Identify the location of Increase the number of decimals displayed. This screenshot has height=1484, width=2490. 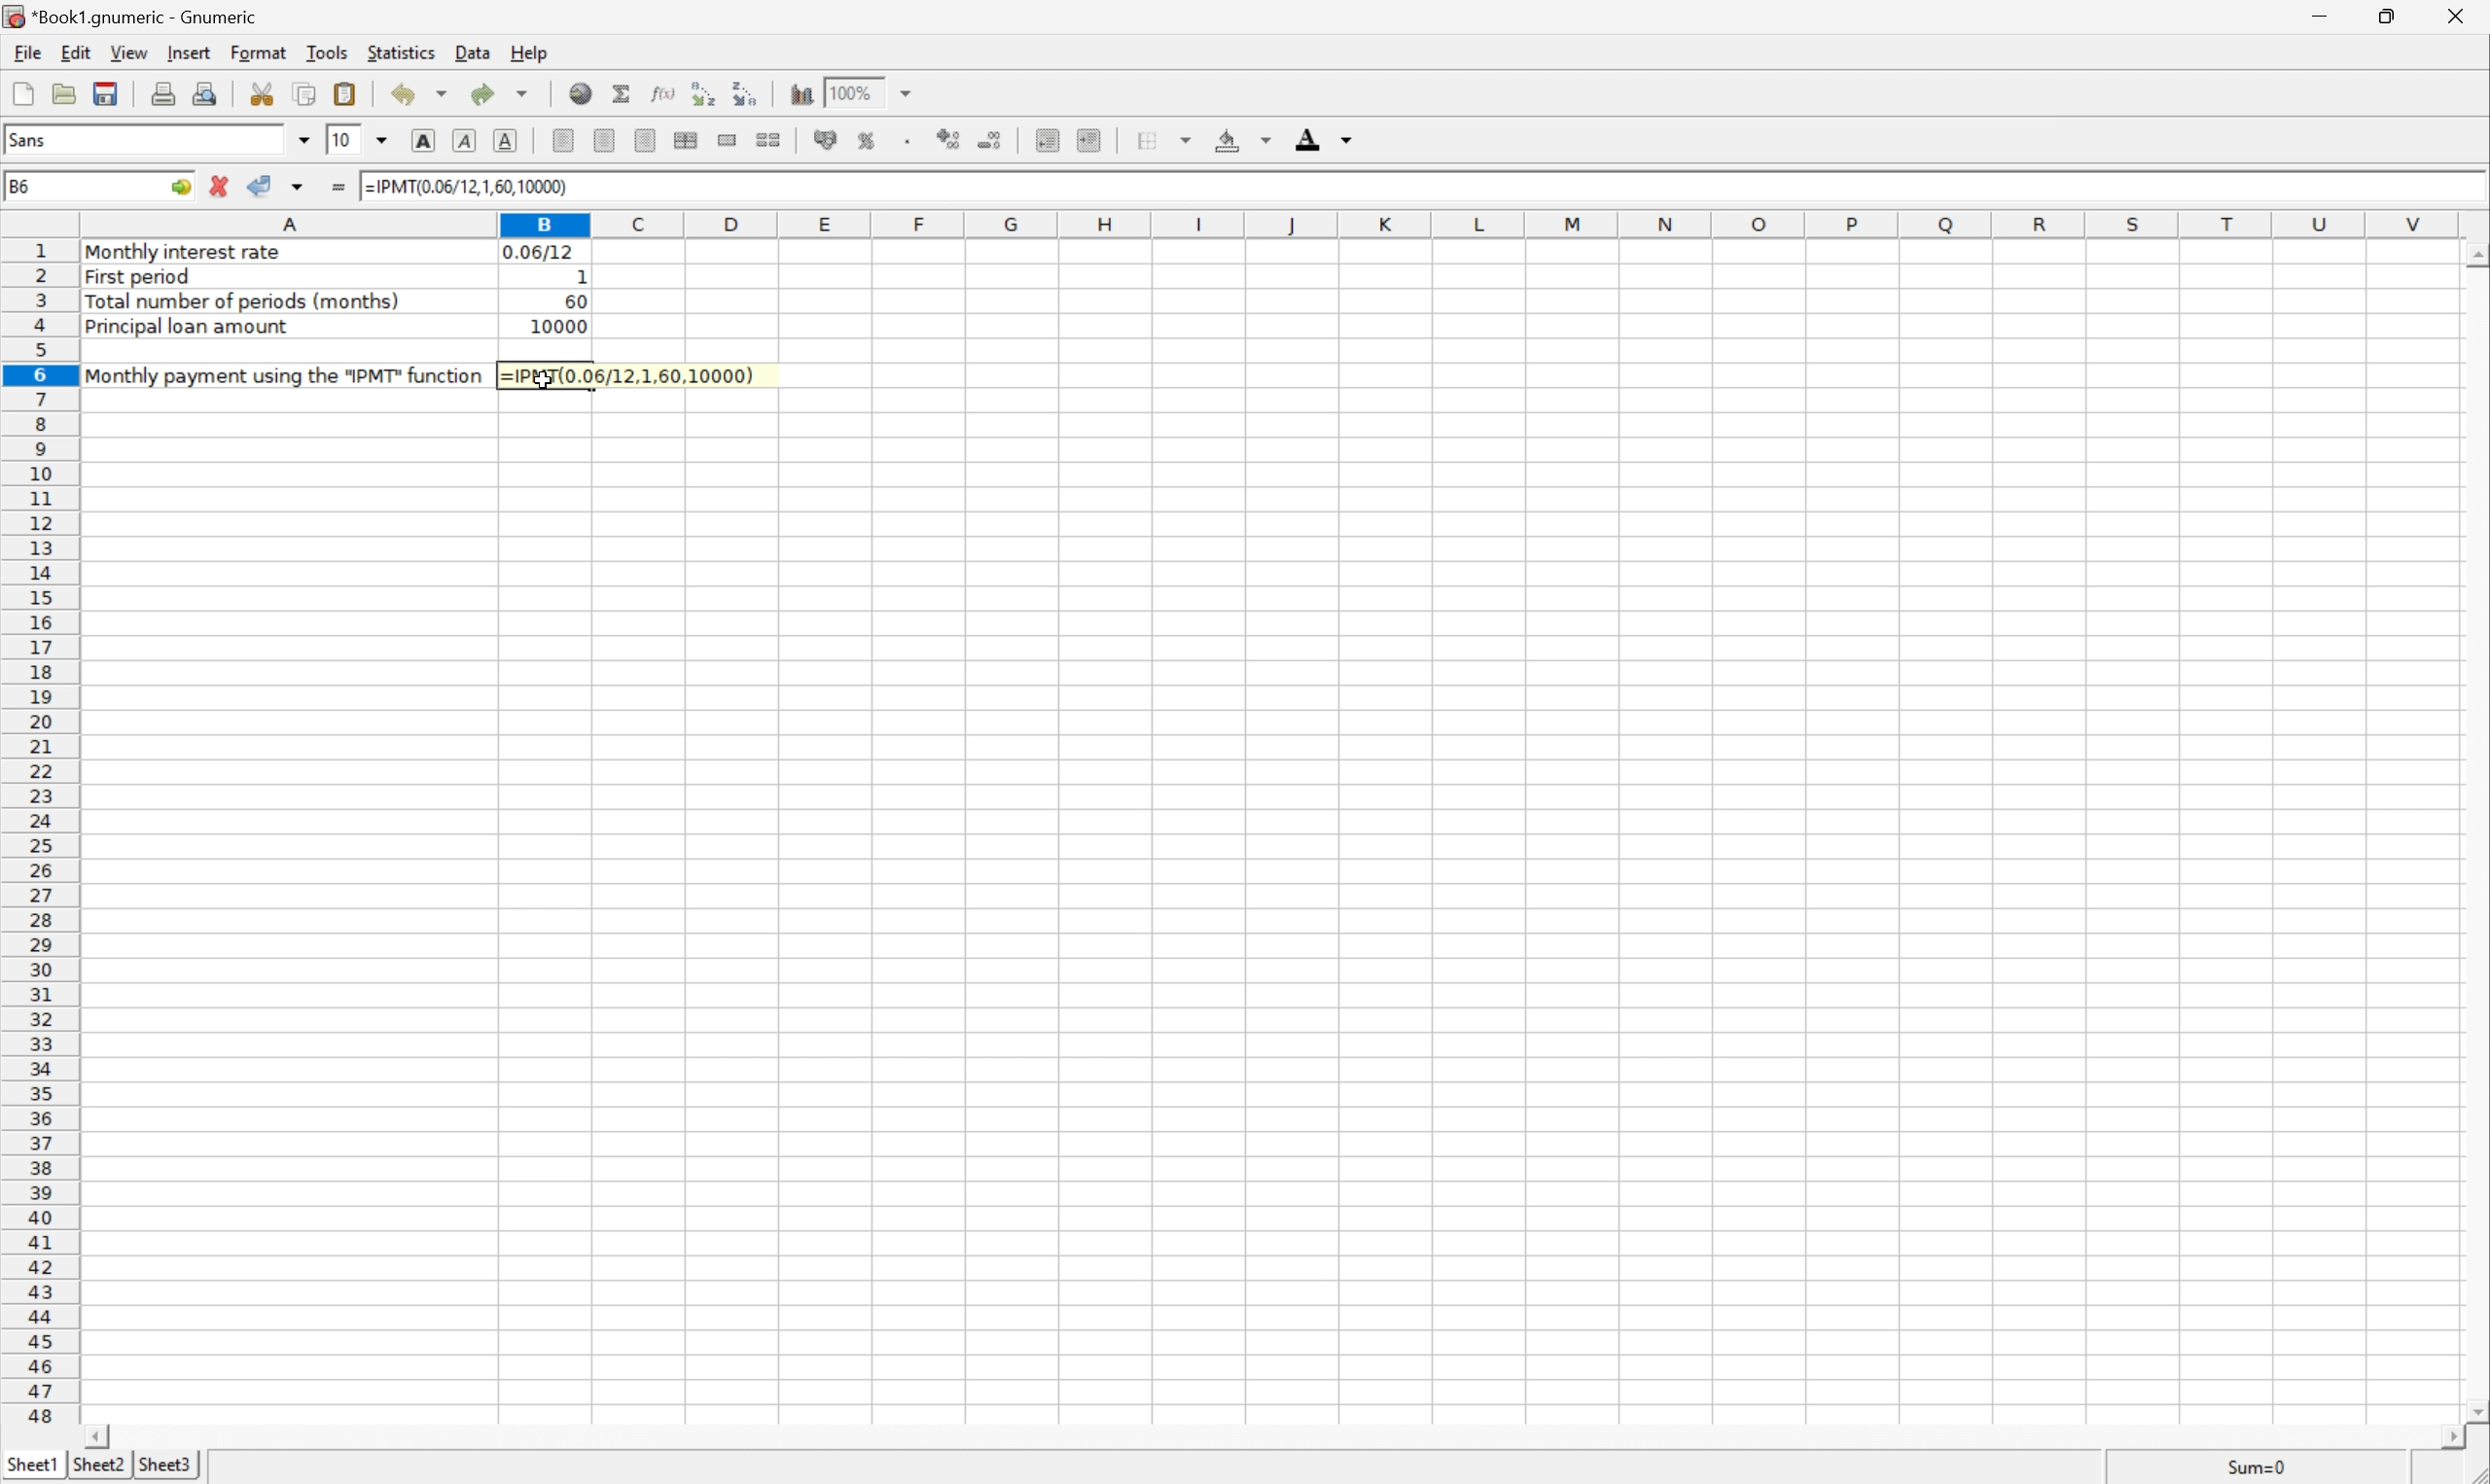
(951, 139).